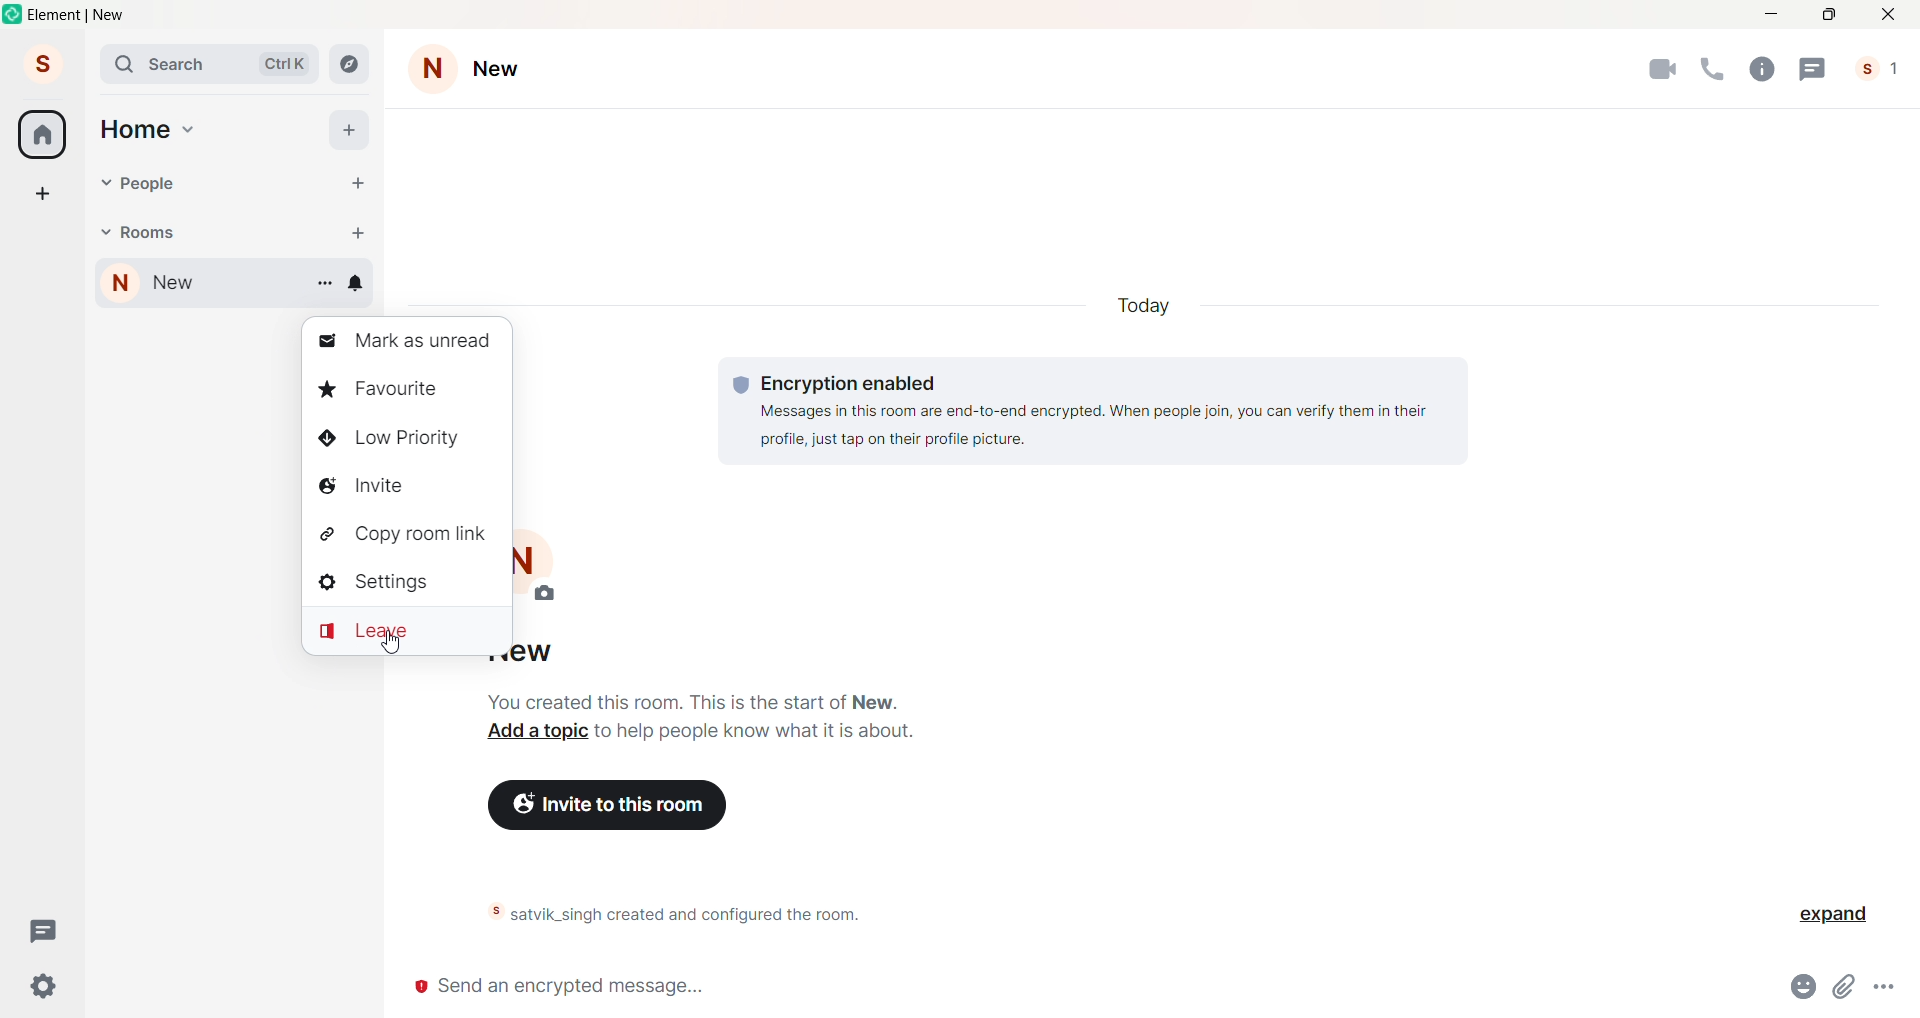 This screenshot has width=1920, height=1018. What do you see at coordinates (1717, 68) in the screenshot?
I see `Audio Call` at bounding box center [1717, 68].